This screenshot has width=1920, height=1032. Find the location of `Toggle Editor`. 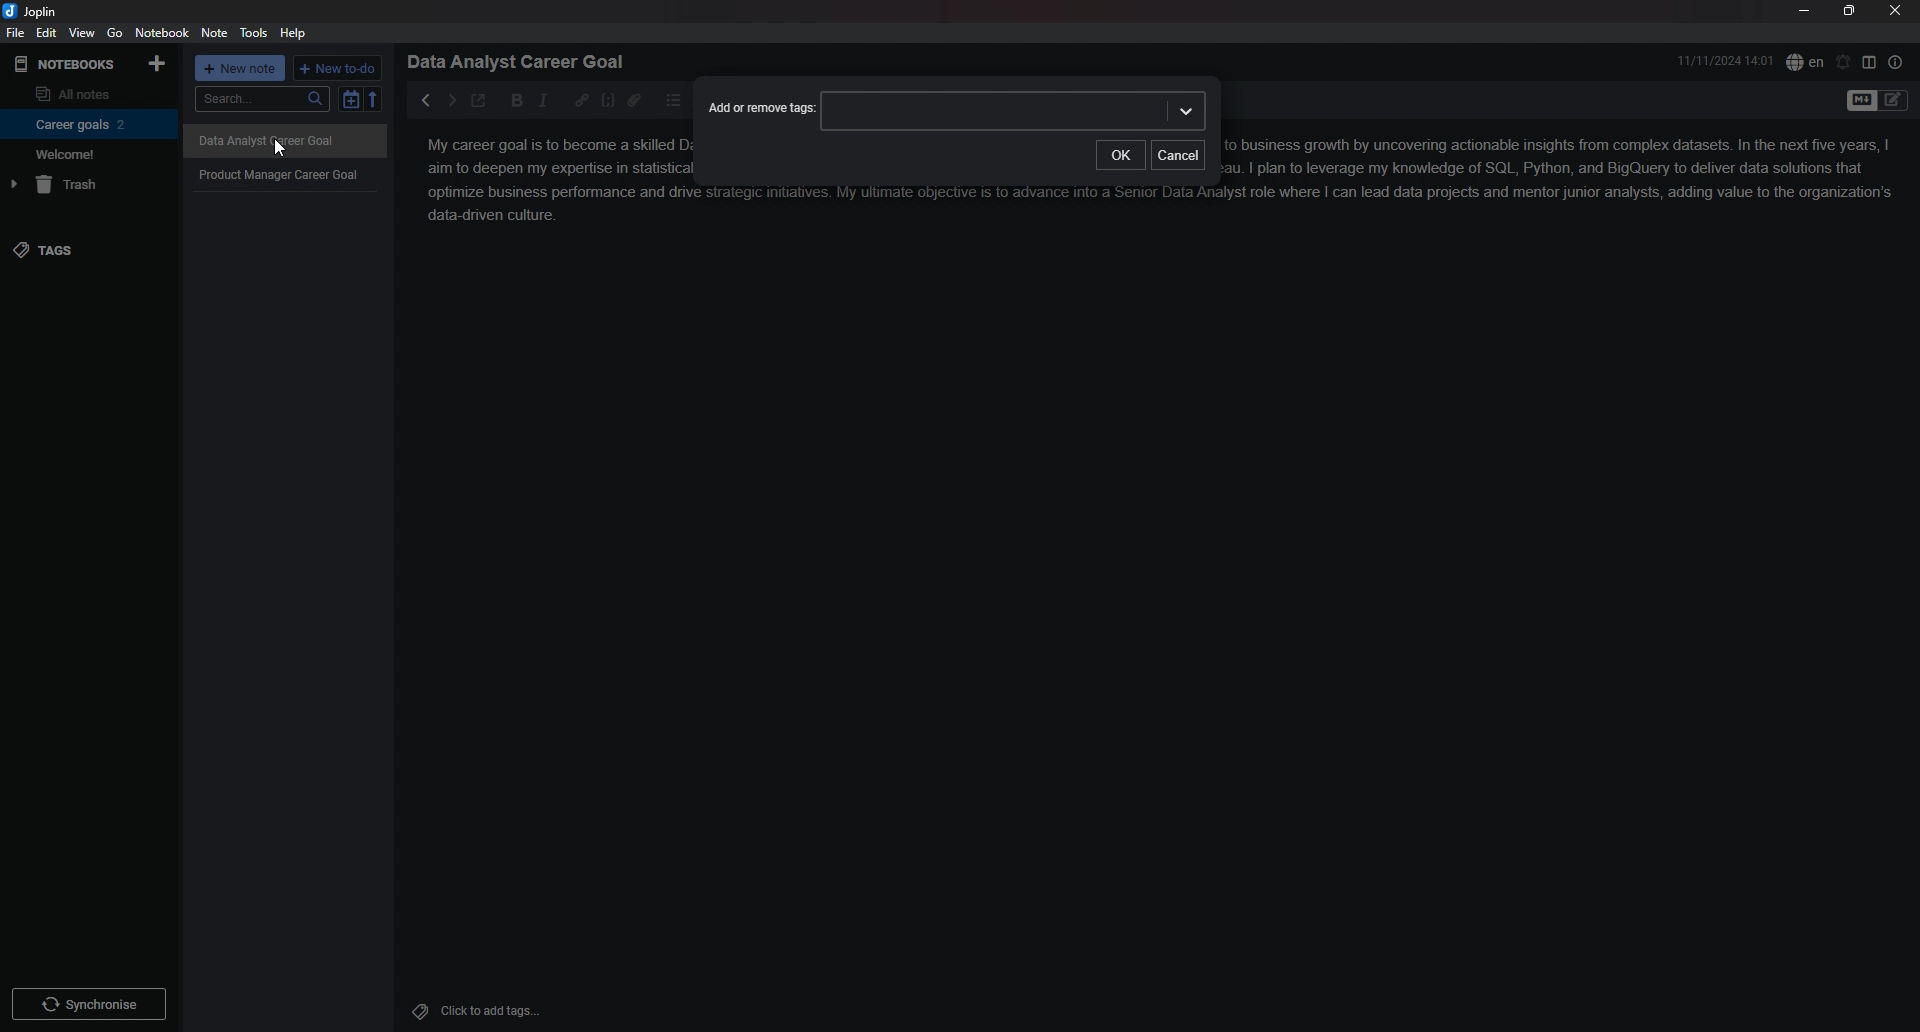

Toggle Editor is located at coordinates (1894, 102).